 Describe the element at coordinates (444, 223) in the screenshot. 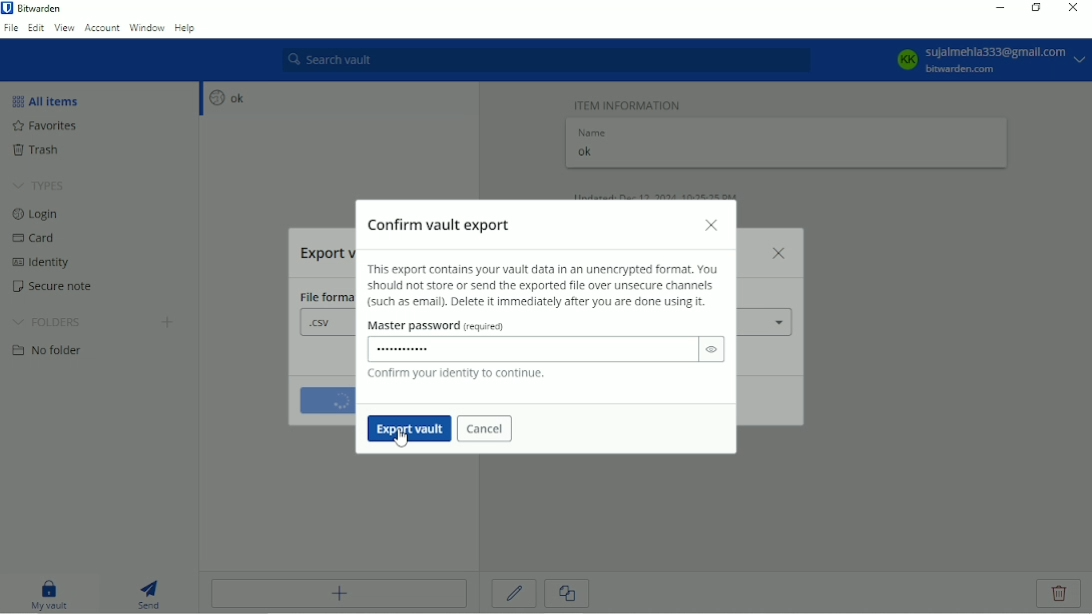

I see `Confirm vault export` at that location.